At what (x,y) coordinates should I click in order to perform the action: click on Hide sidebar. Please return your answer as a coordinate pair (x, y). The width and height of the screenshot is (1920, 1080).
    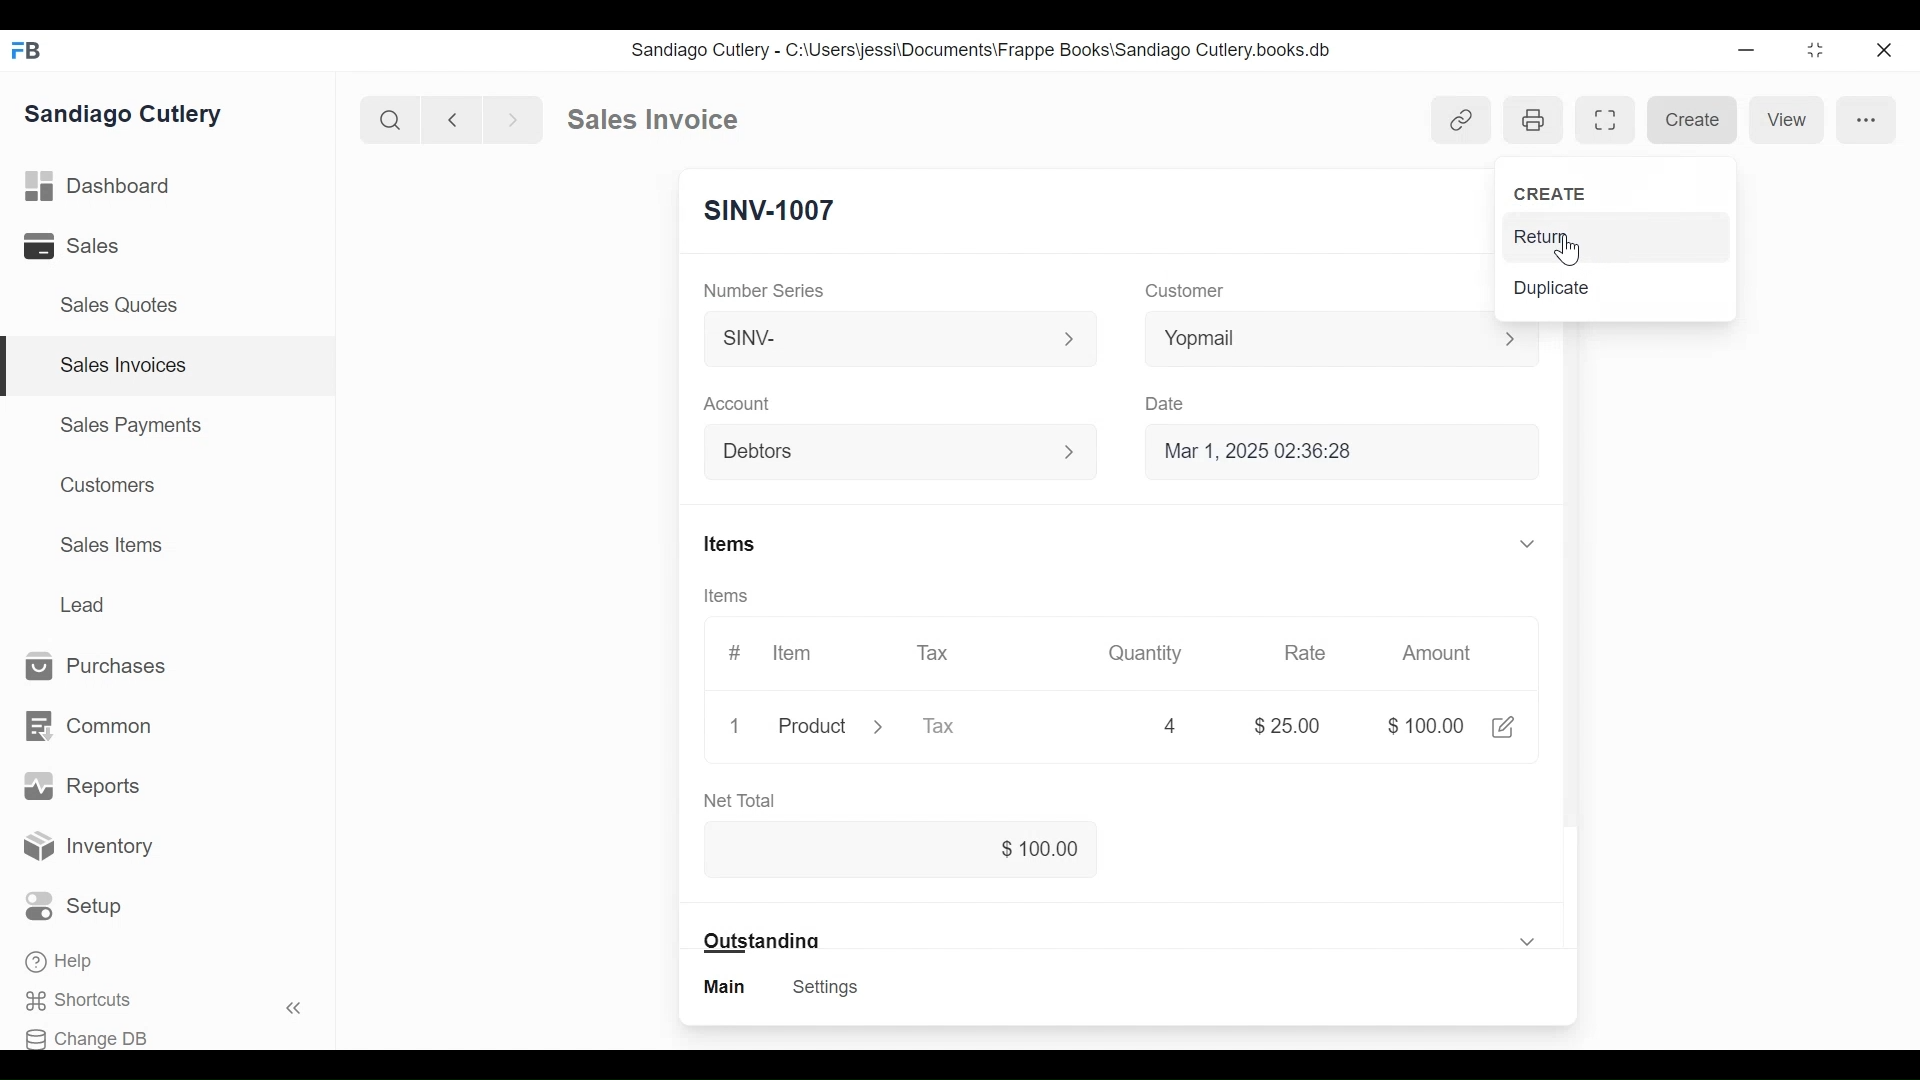
    Looking at the image, I should click on (295, 1008).